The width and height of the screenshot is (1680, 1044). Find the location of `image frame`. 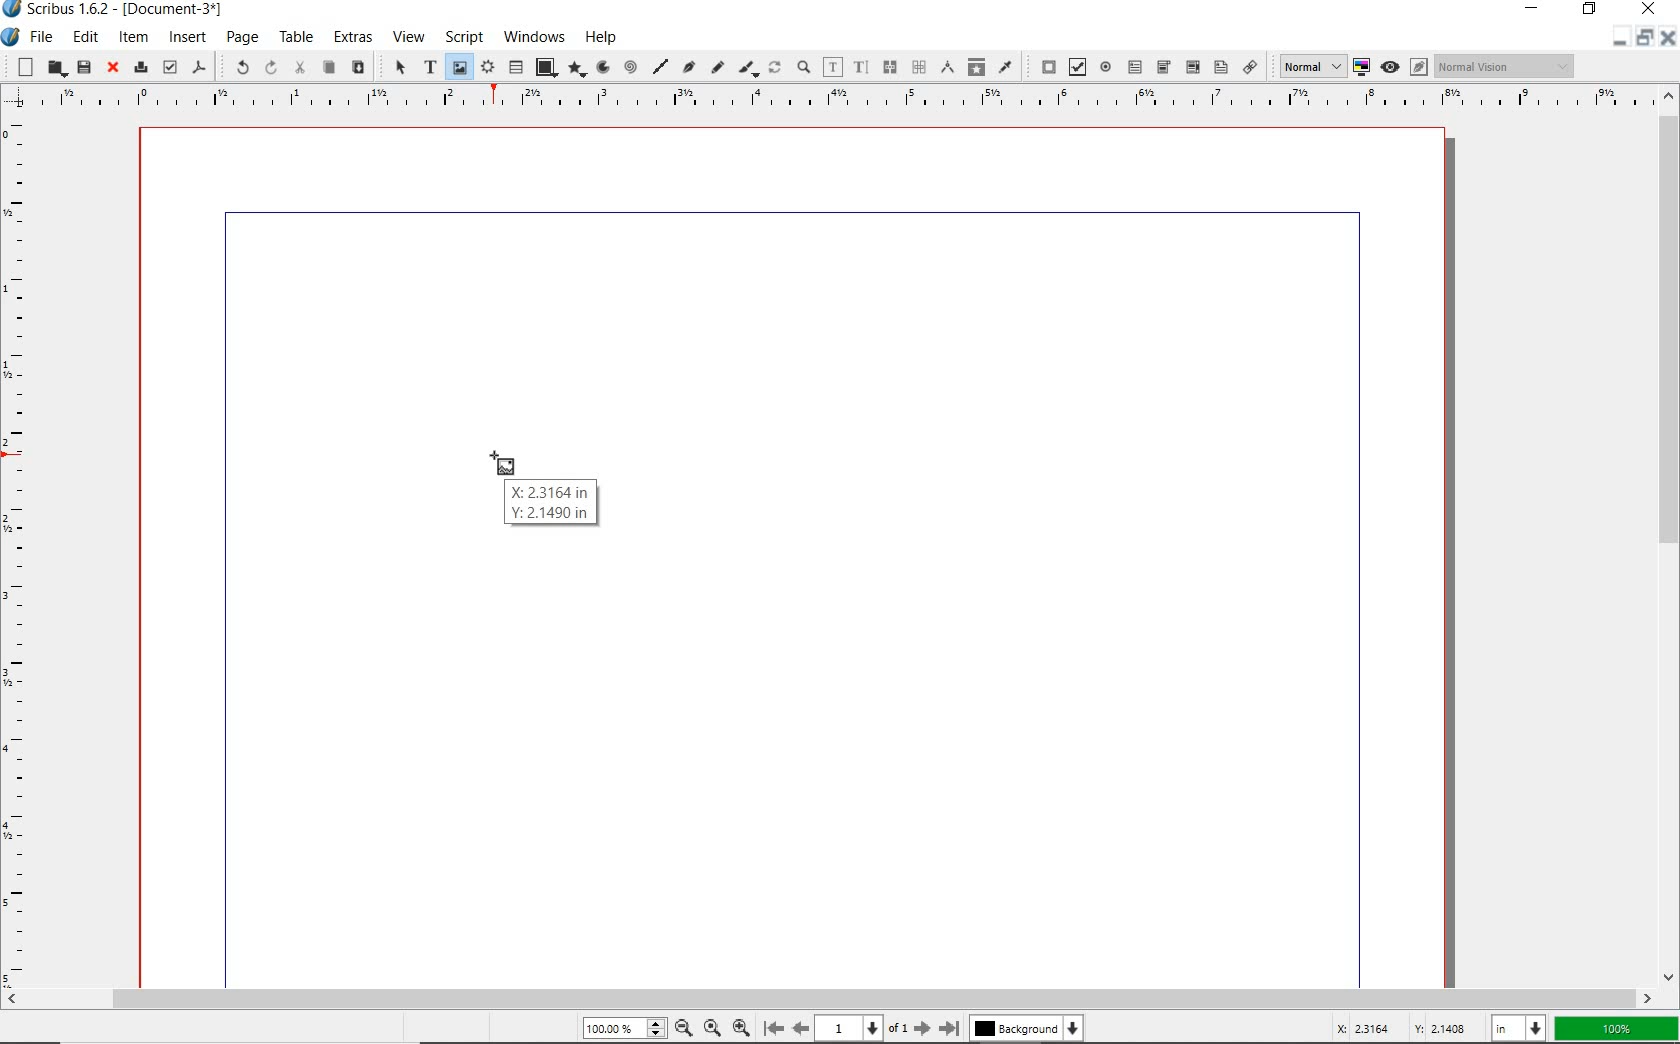

image frame is located at coordinates (458, 68).